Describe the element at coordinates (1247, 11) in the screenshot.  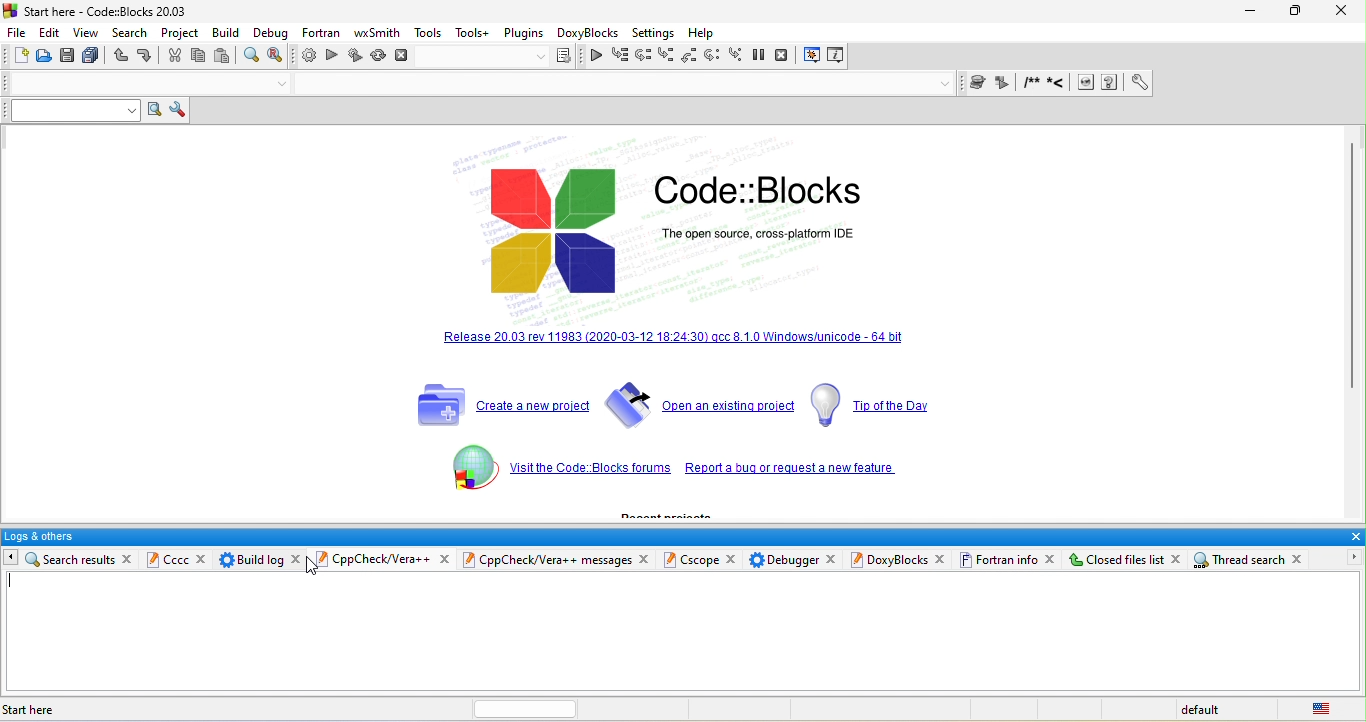
I see `minimize` at that location.